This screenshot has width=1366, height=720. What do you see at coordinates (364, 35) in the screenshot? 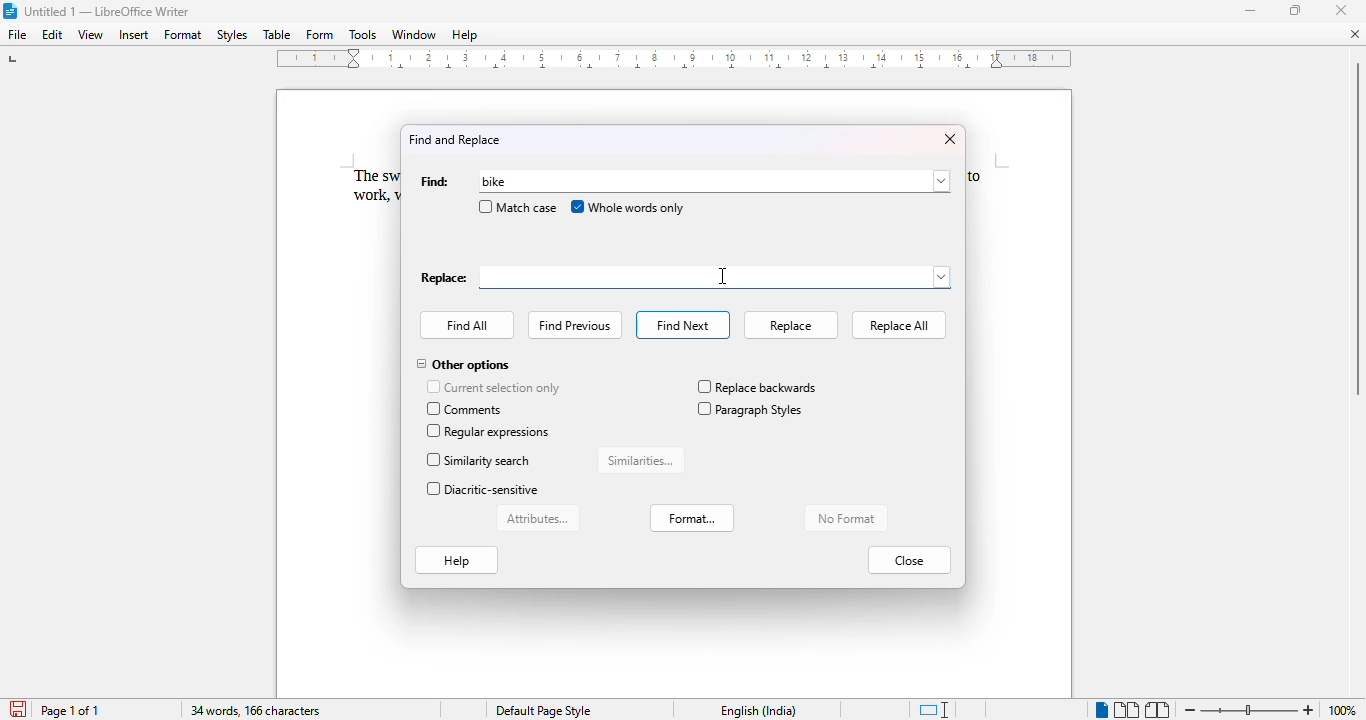
I see `tools` at bounding box center [364, 35].